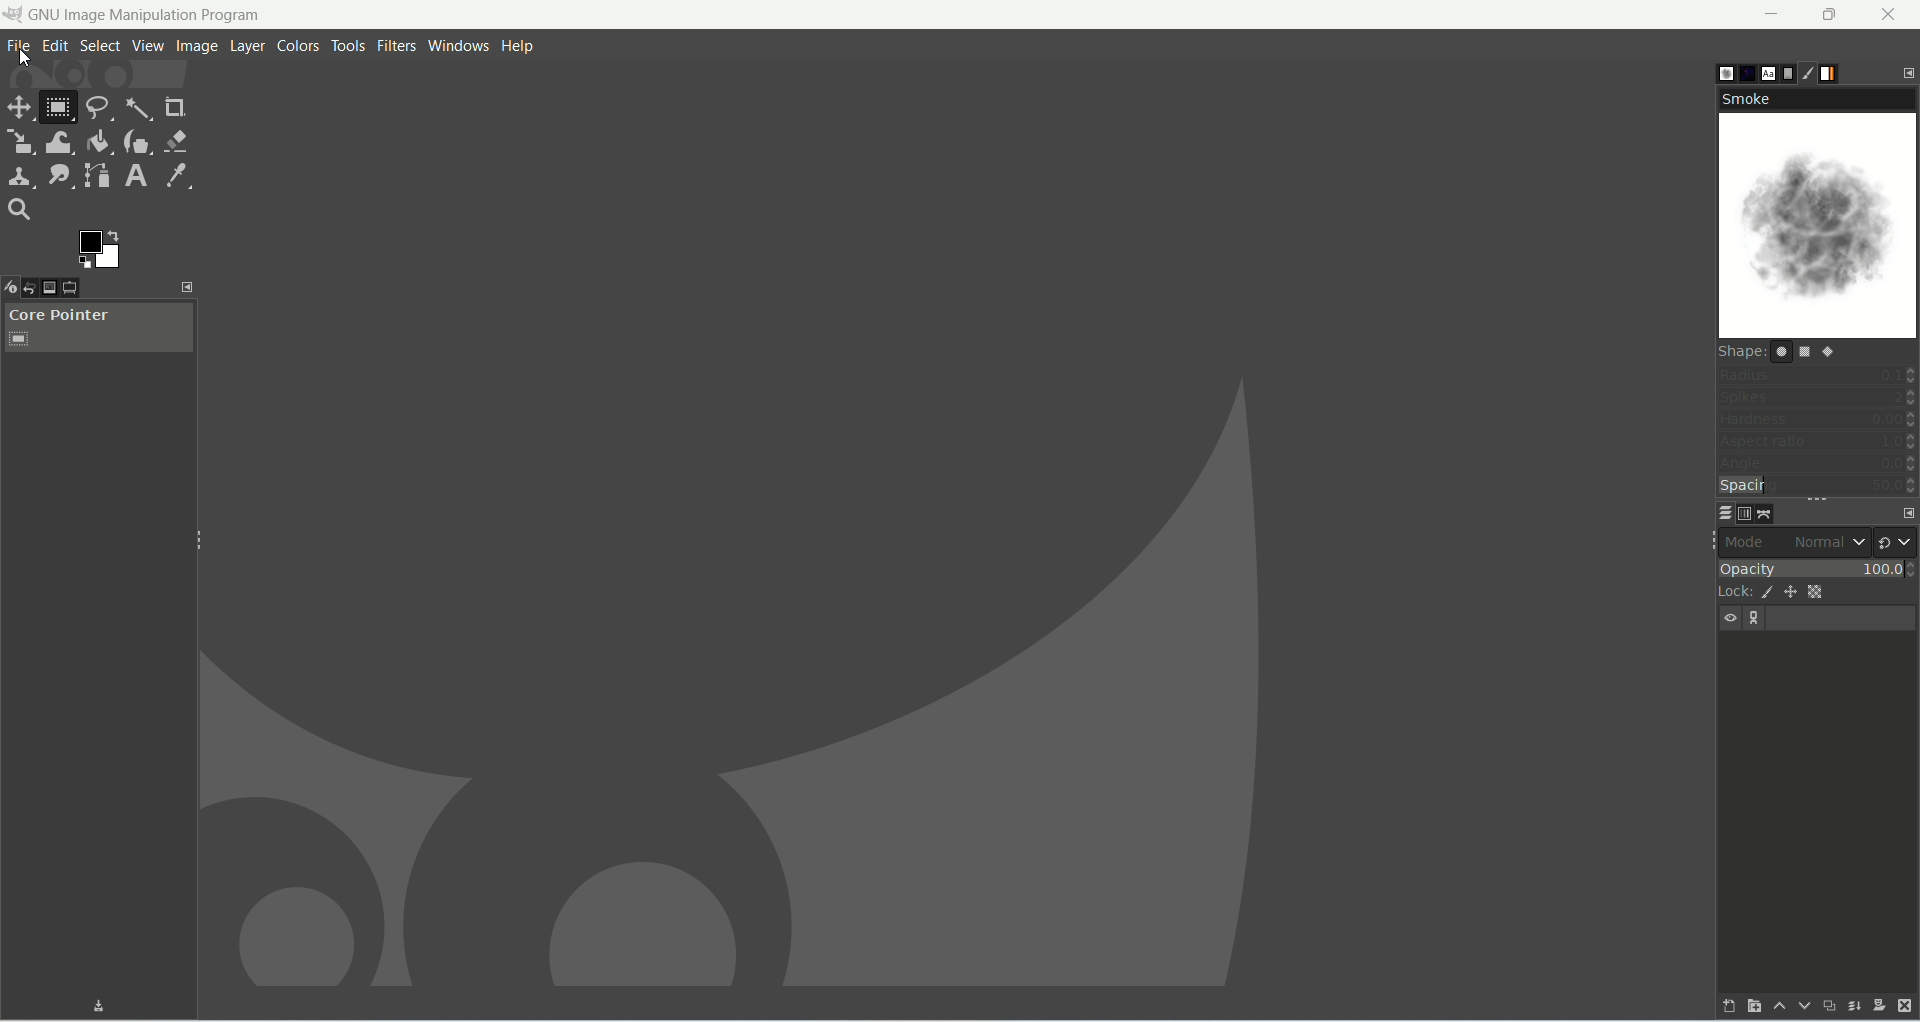 The width and height of the screenshot is (1920, 1022). What do you see at coordinates (1774, 571) in the screenshot?
I see `opacity` at bounding box center [1774, 571].